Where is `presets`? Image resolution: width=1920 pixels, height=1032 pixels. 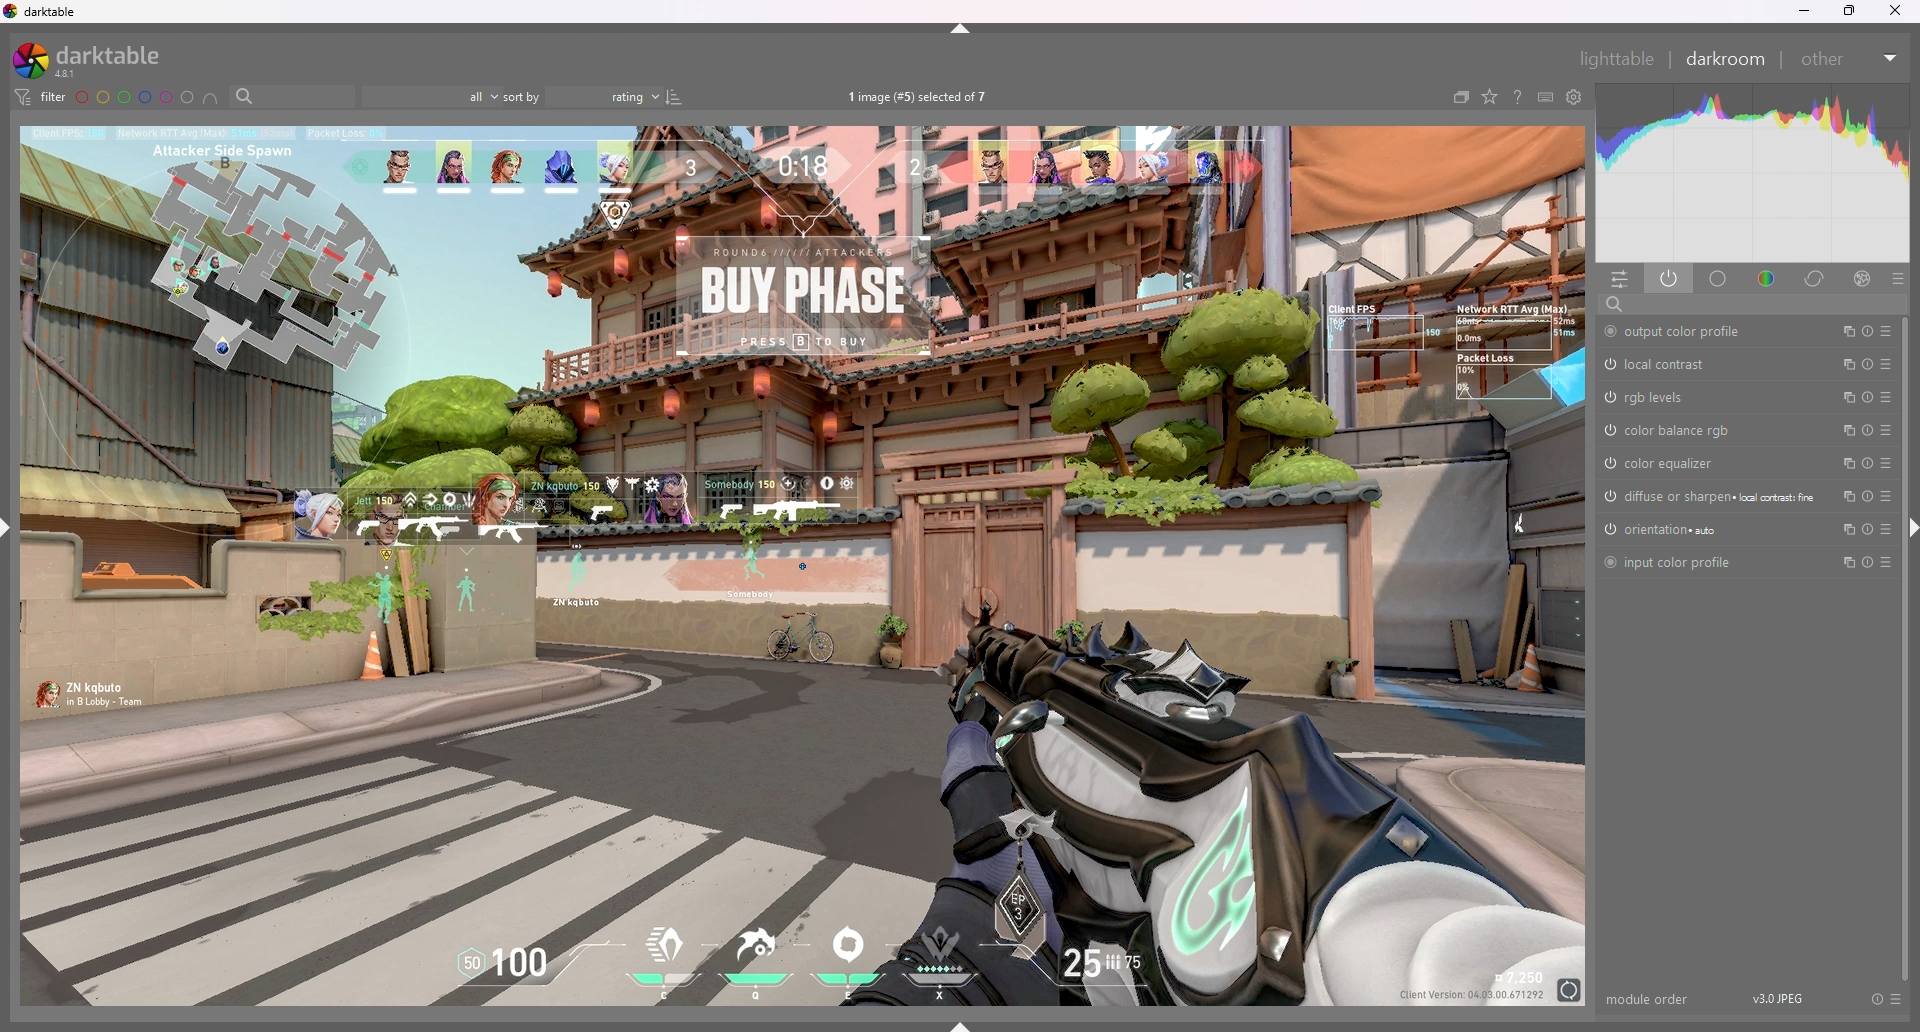 presets is located at coordinates (1897, 999).